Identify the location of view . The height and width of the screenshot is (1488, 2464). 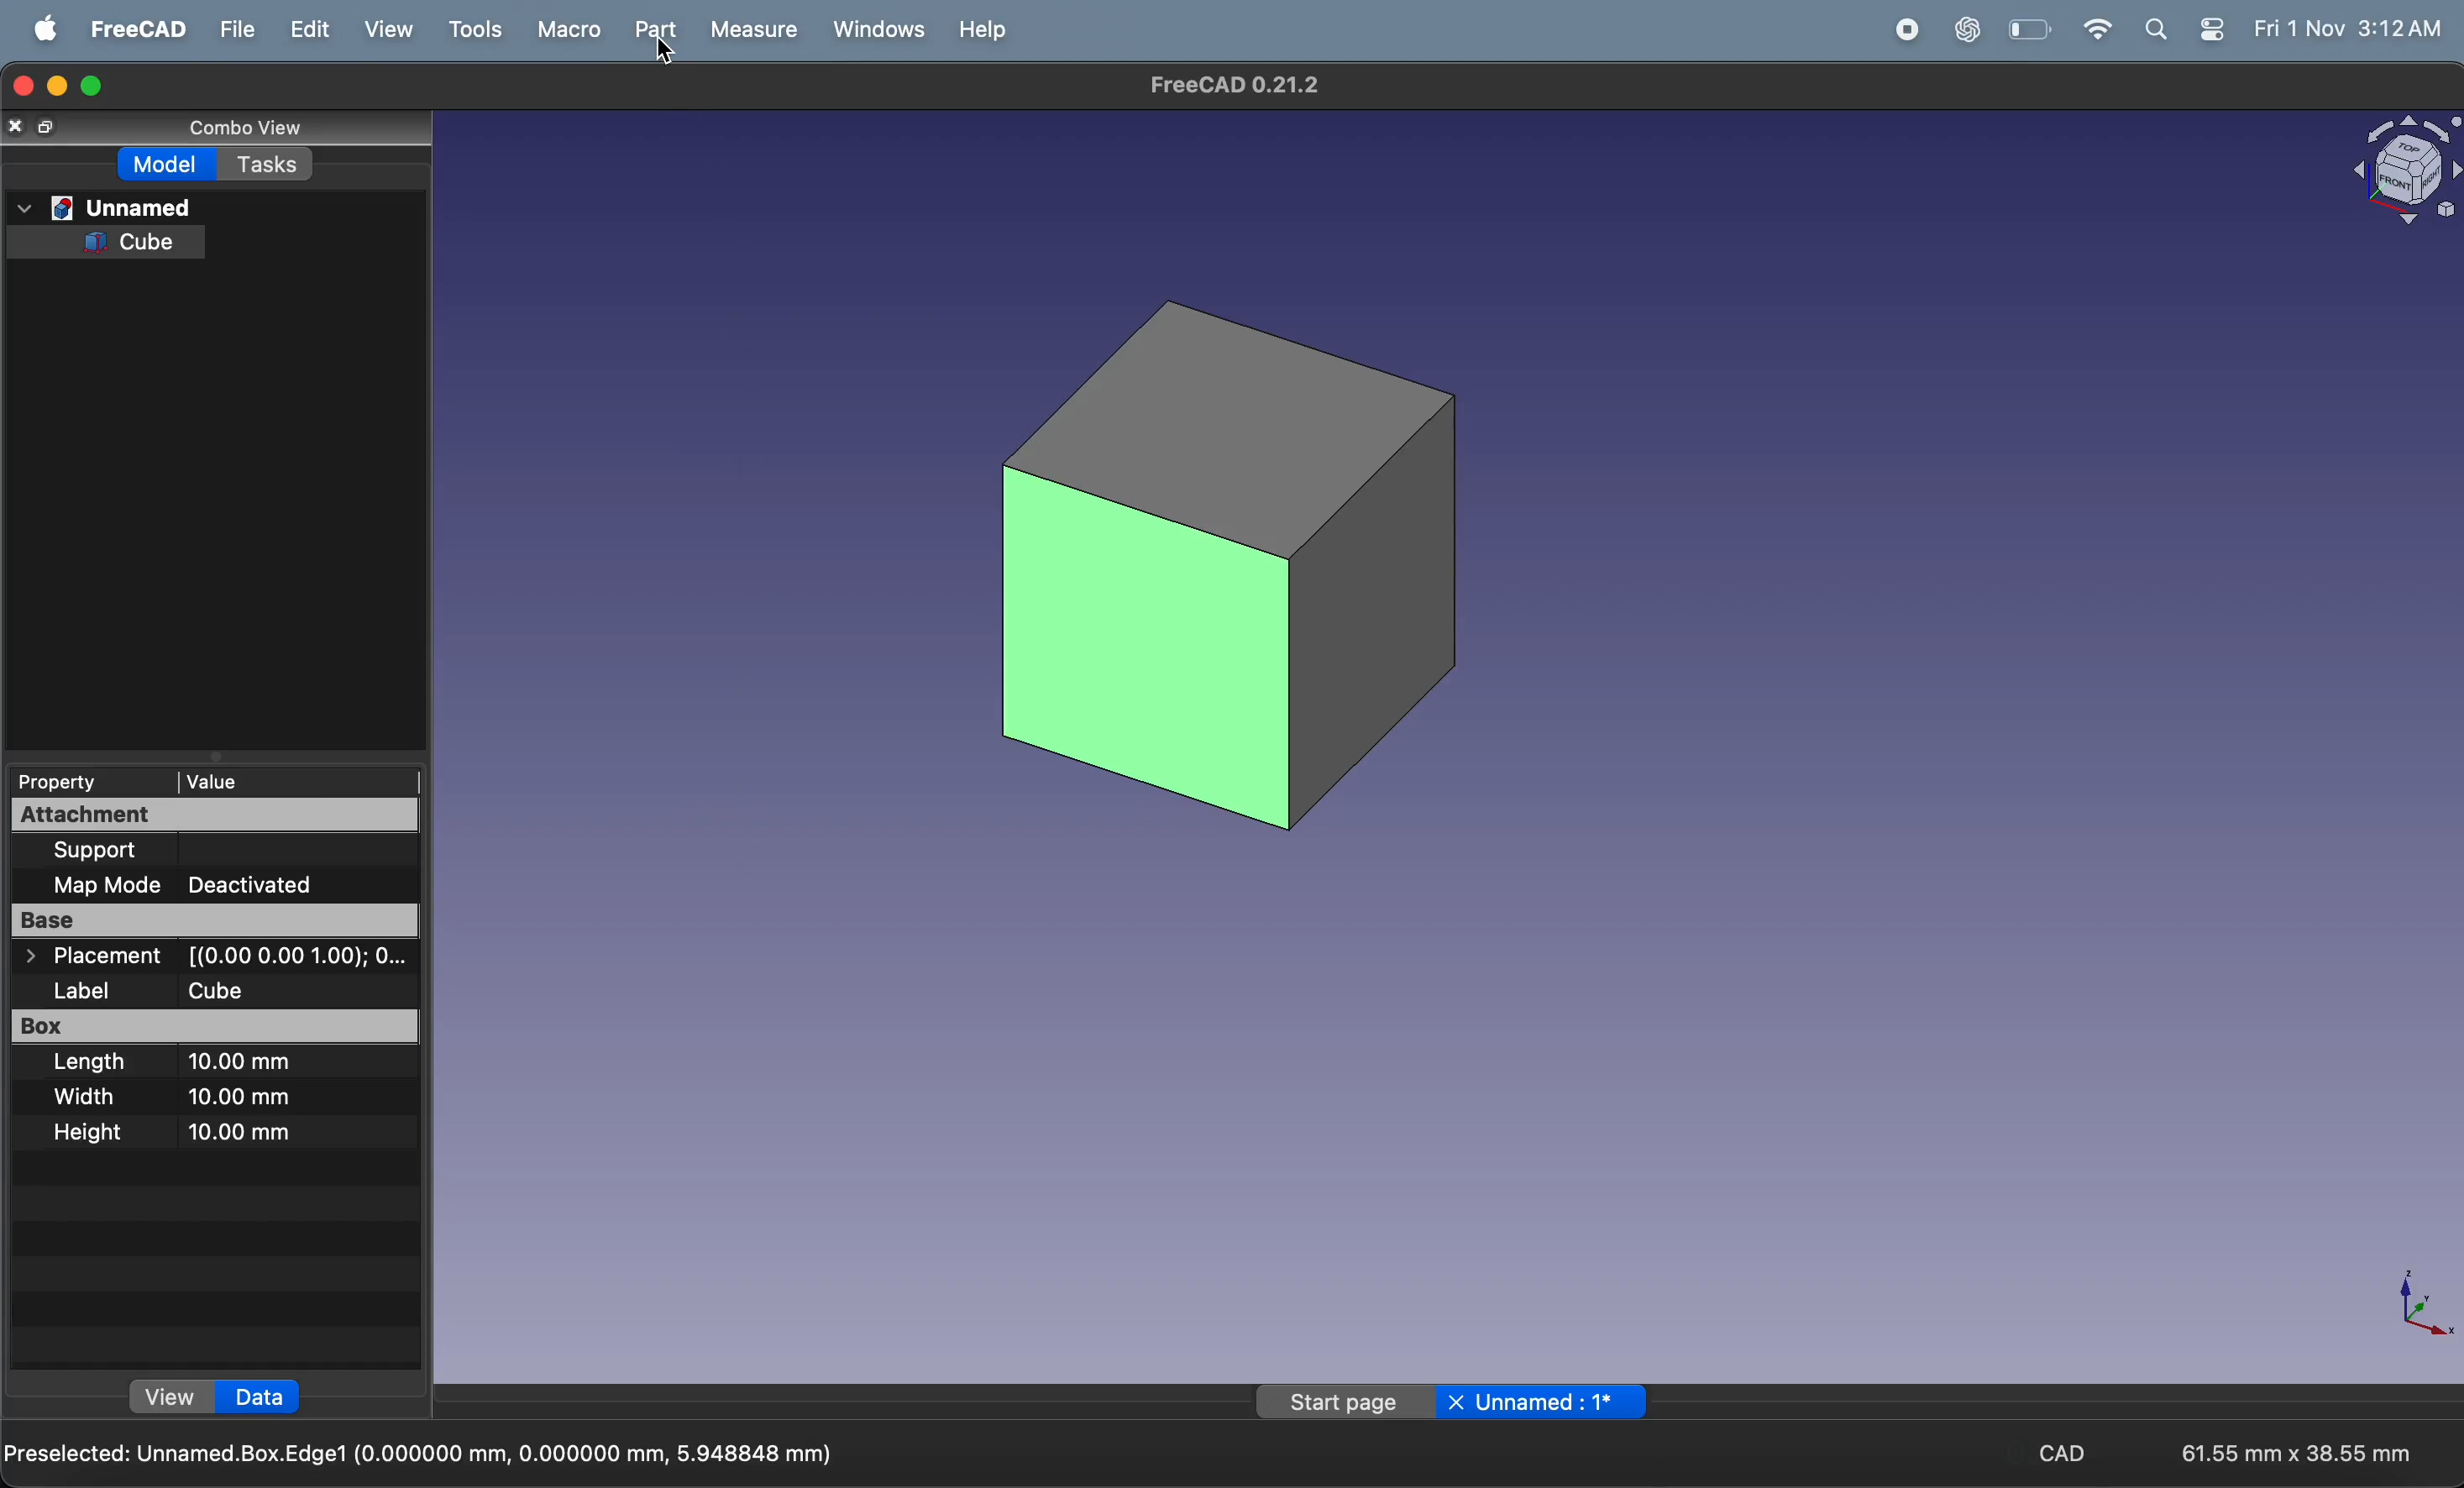
(167, 1393).